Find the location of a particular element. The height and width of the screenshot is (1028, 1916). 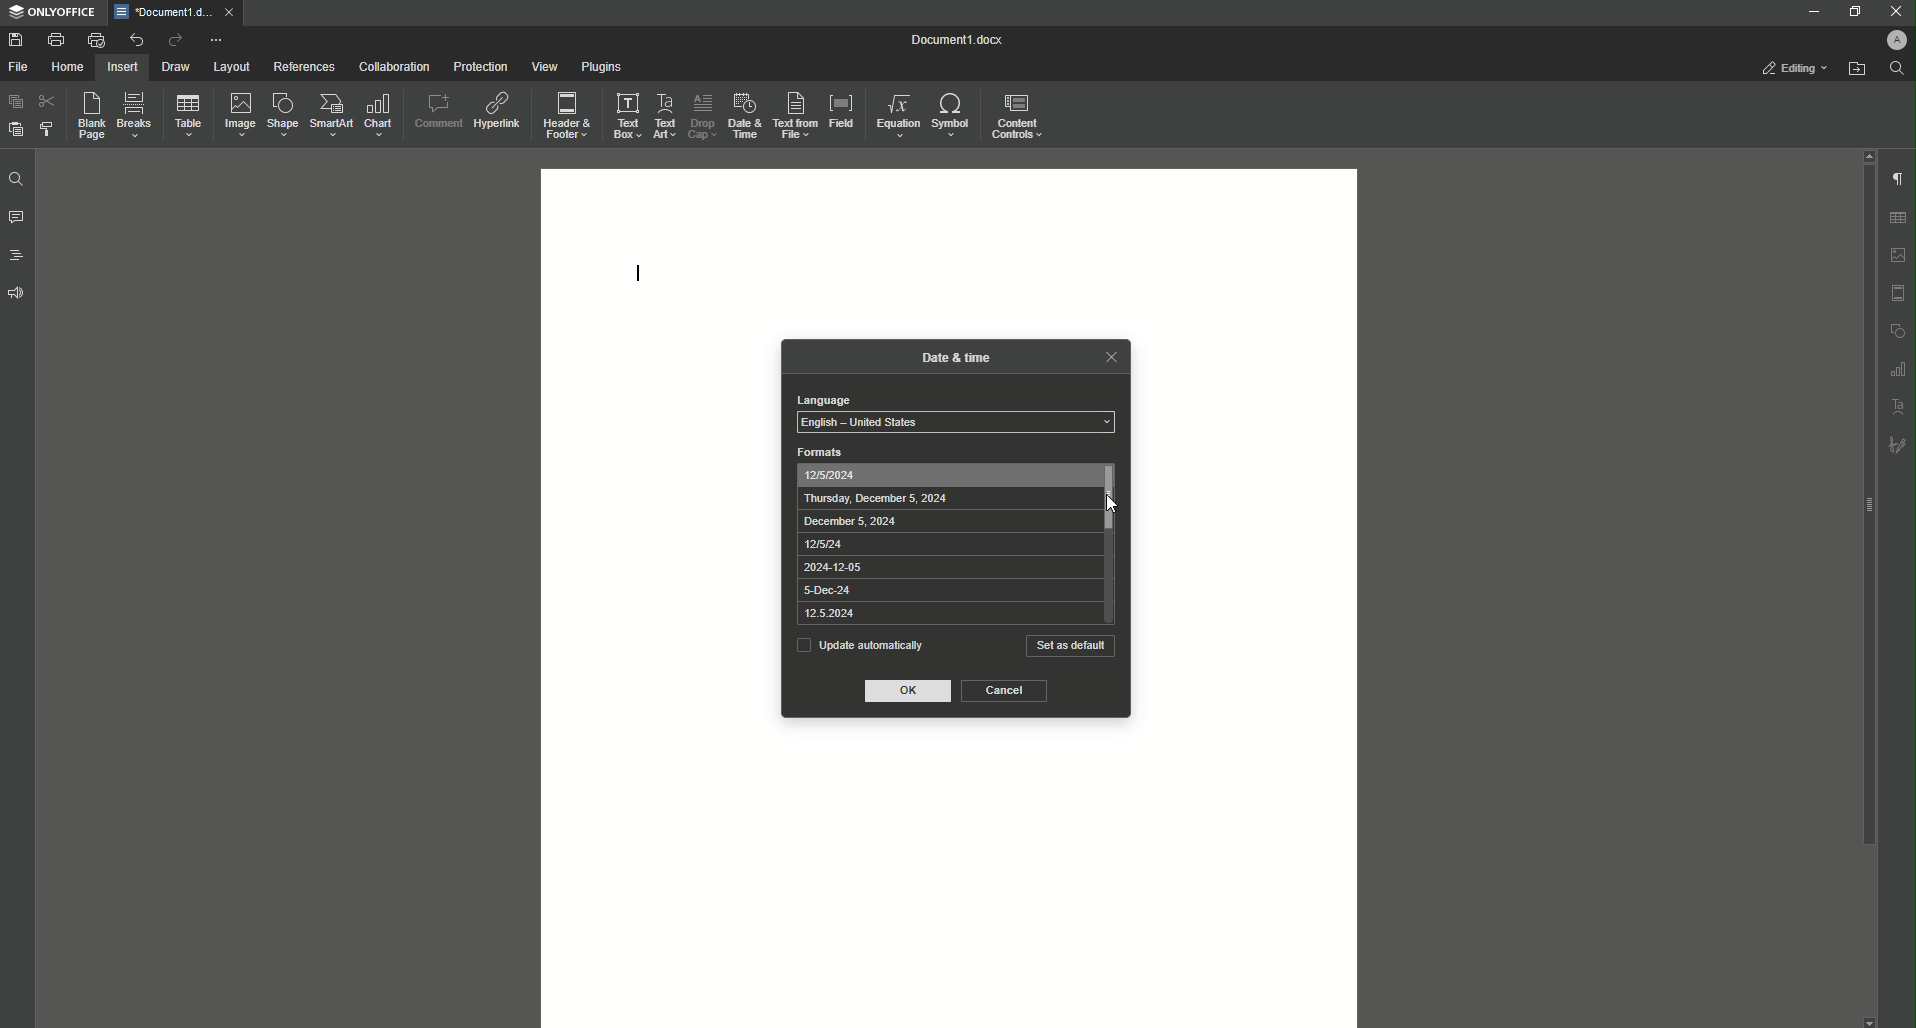

*Document1.docx is located at coordinates (162, 12).